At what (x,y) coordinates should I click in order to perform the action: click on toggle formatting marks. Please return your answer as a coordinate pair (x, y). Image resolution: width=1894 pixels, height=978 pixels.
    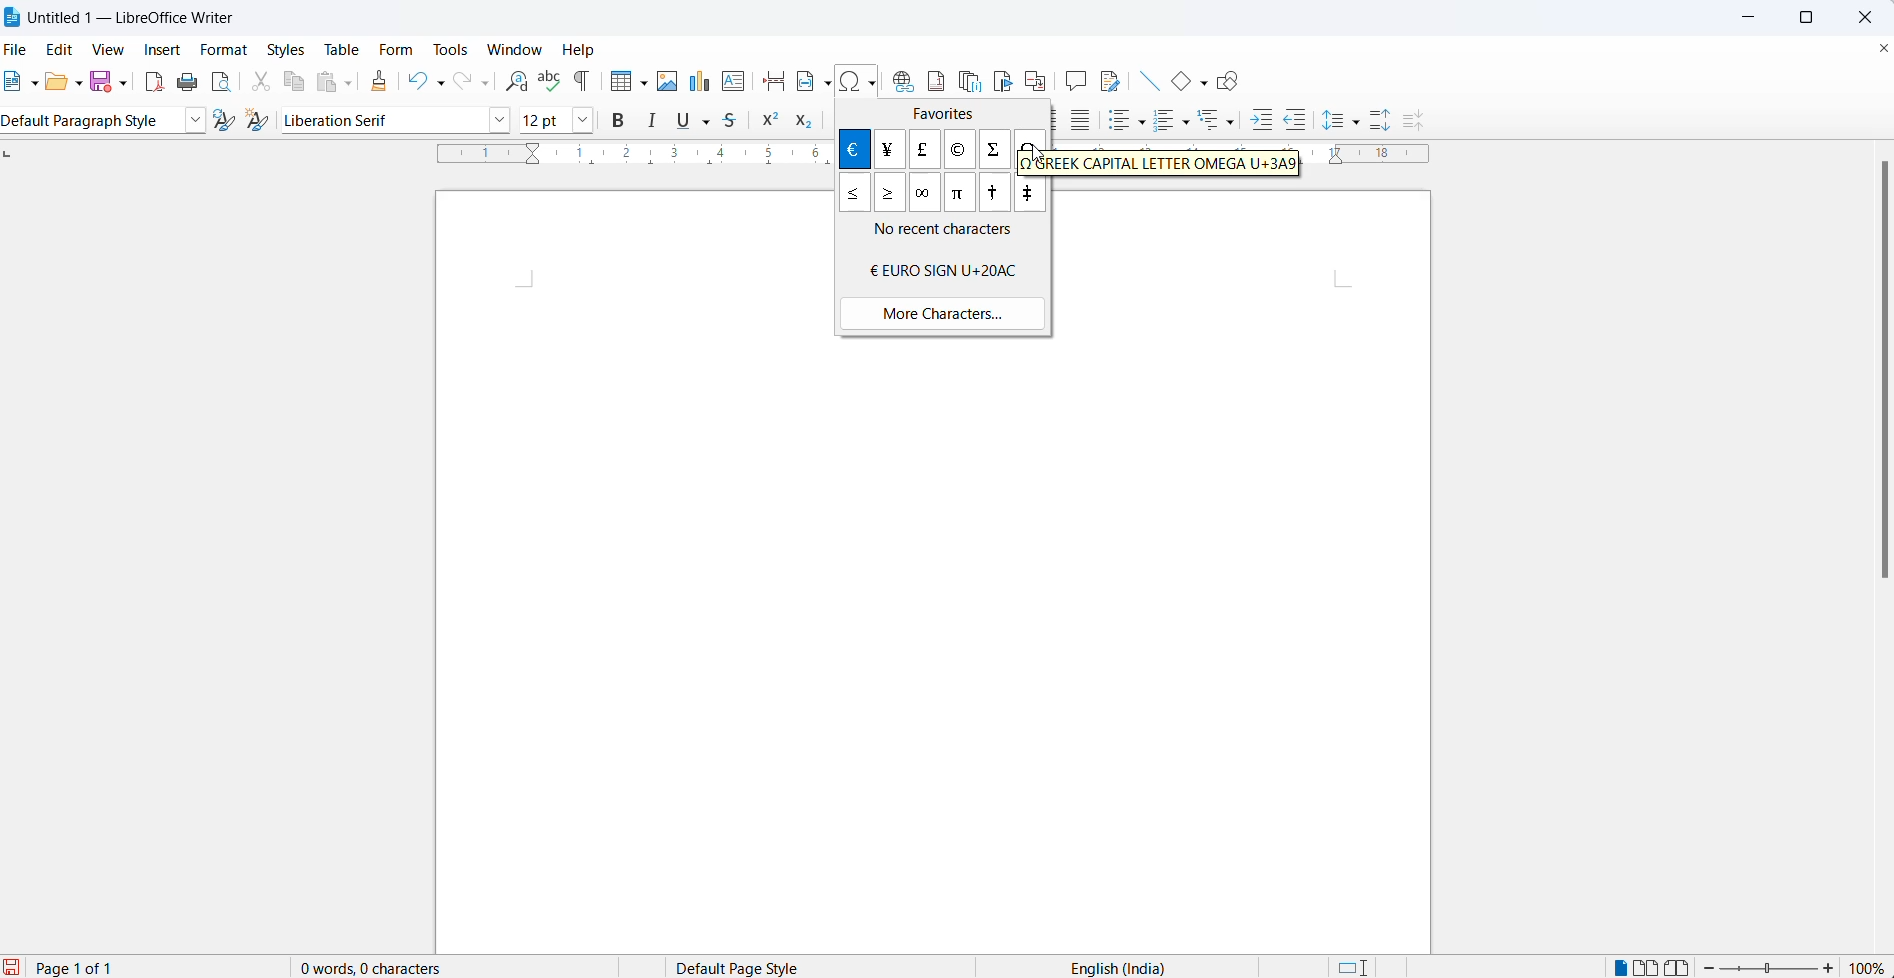
    Looking at the image, I should click on (581, 82).